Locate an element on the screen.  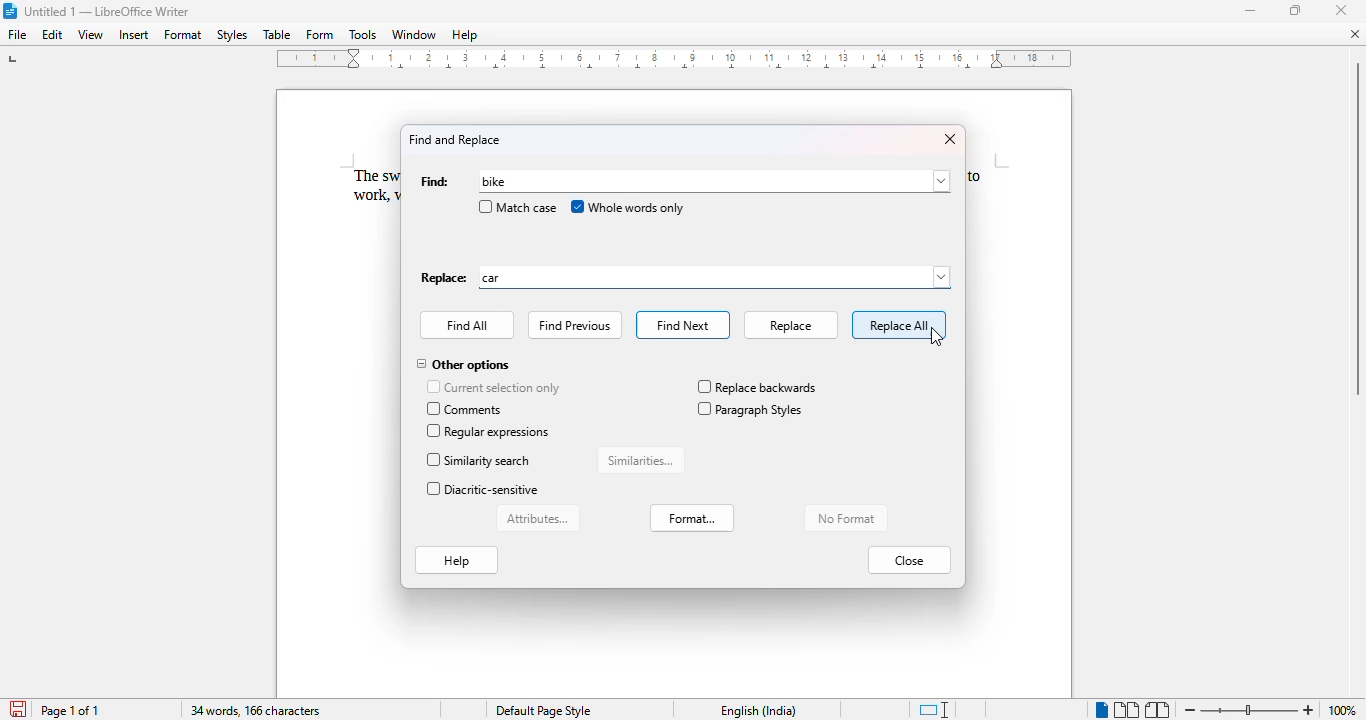
The sw work, is located at coordinates (363, 186).